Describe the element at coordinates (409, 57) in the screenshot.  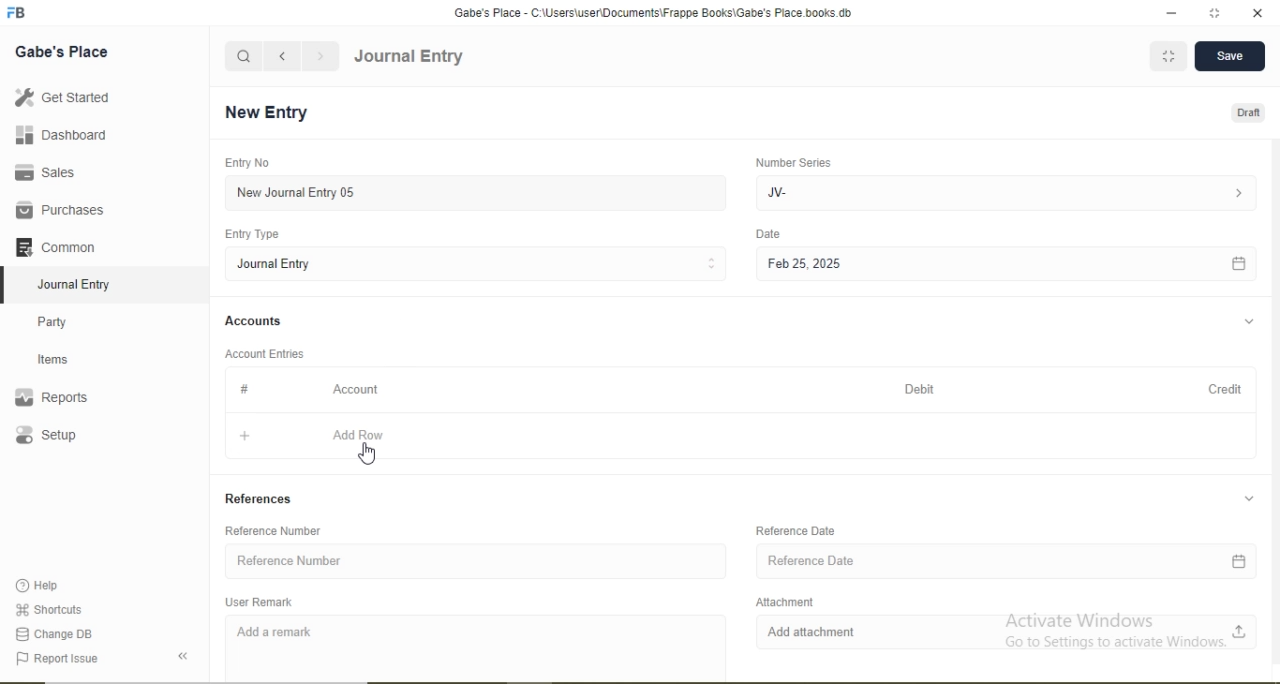
I see `Journal Entry` at that location.